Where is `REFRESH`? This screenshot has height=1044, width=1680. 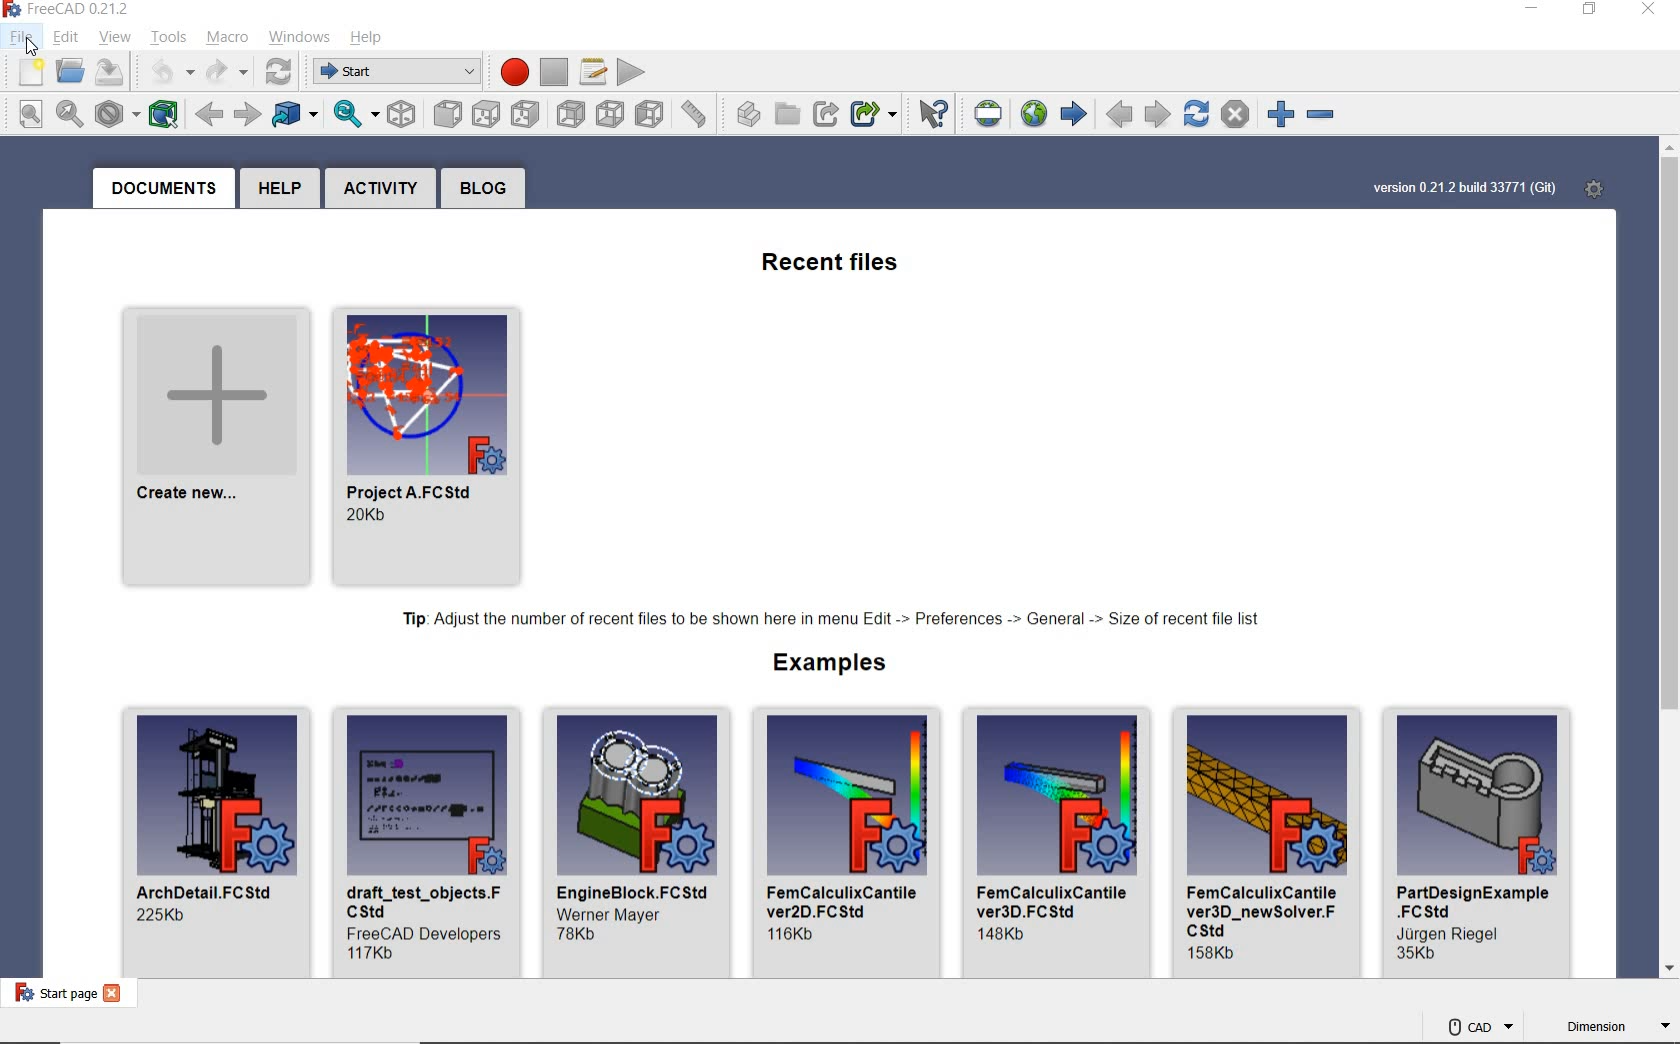
REFRESH is located at coordinates (280, 73).